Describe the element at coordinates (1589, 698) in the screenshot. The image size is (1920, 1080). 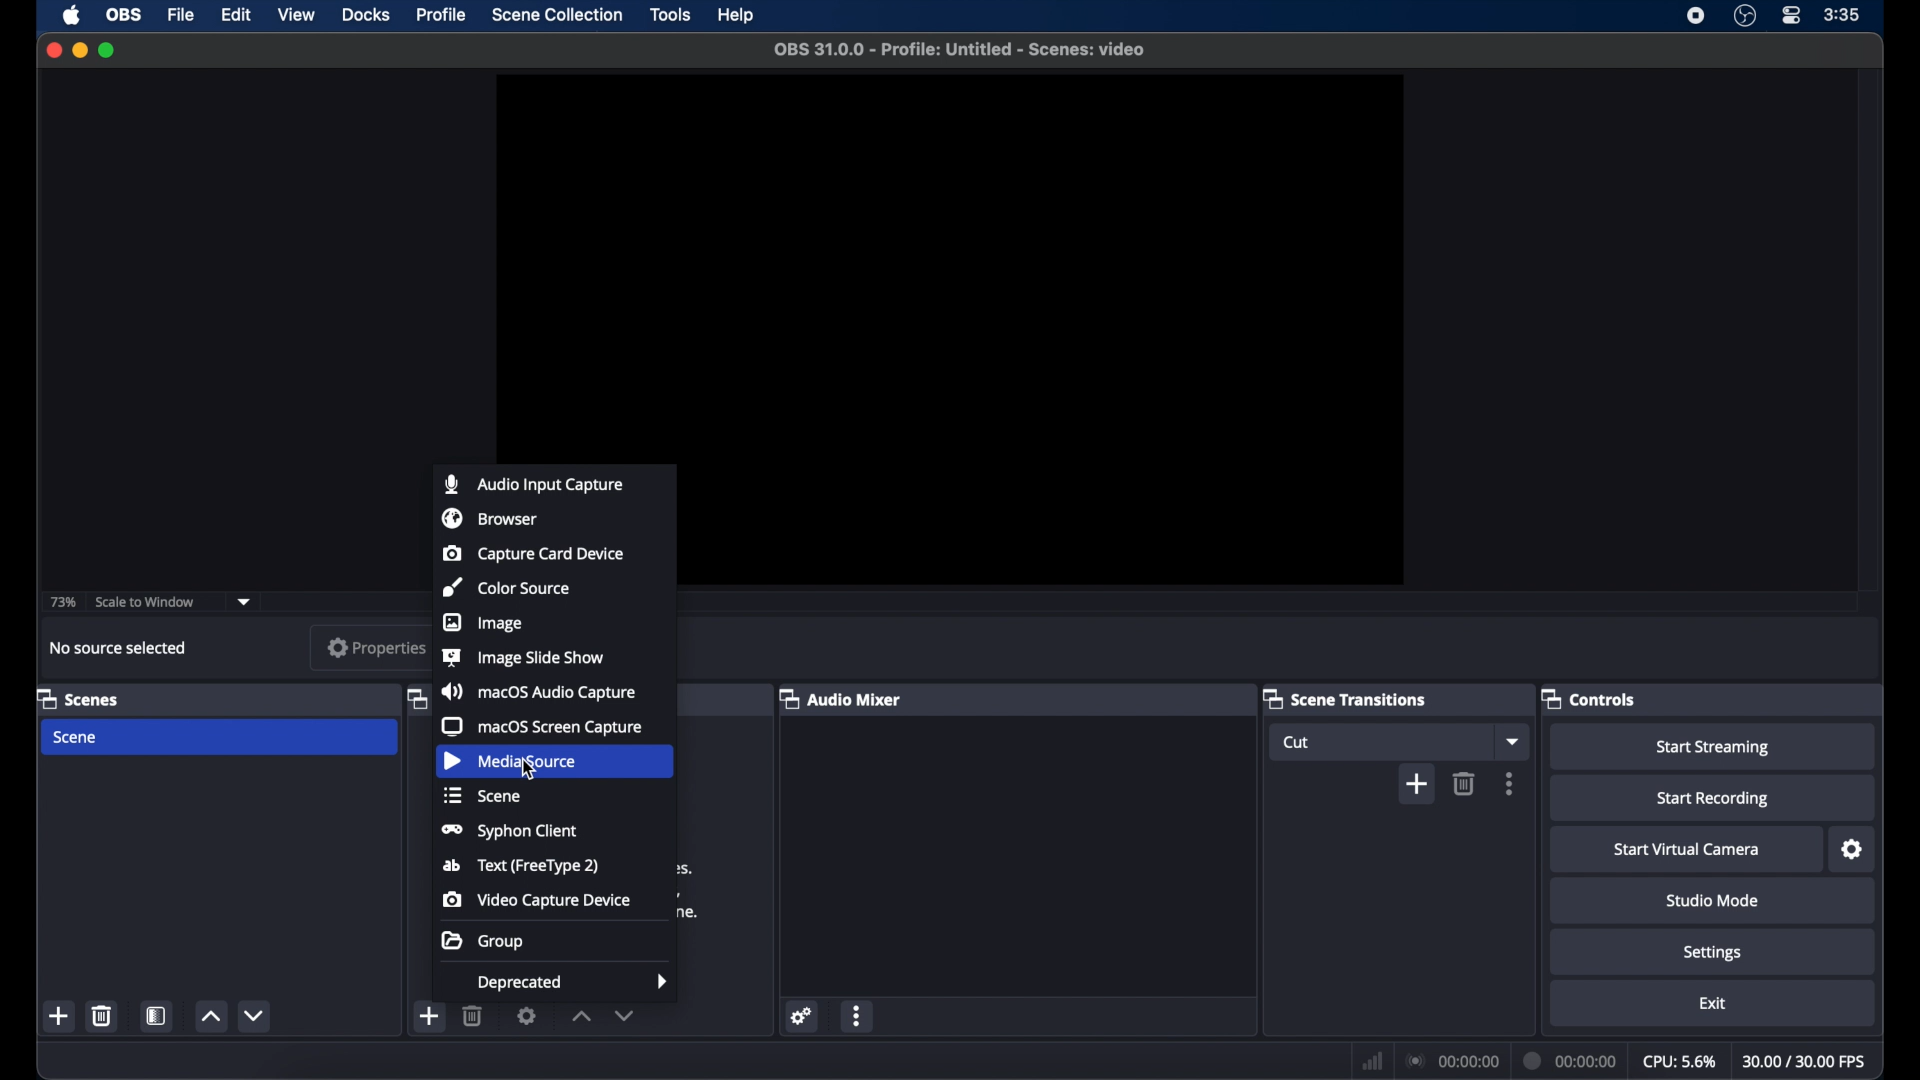
I see `controls` at that location.